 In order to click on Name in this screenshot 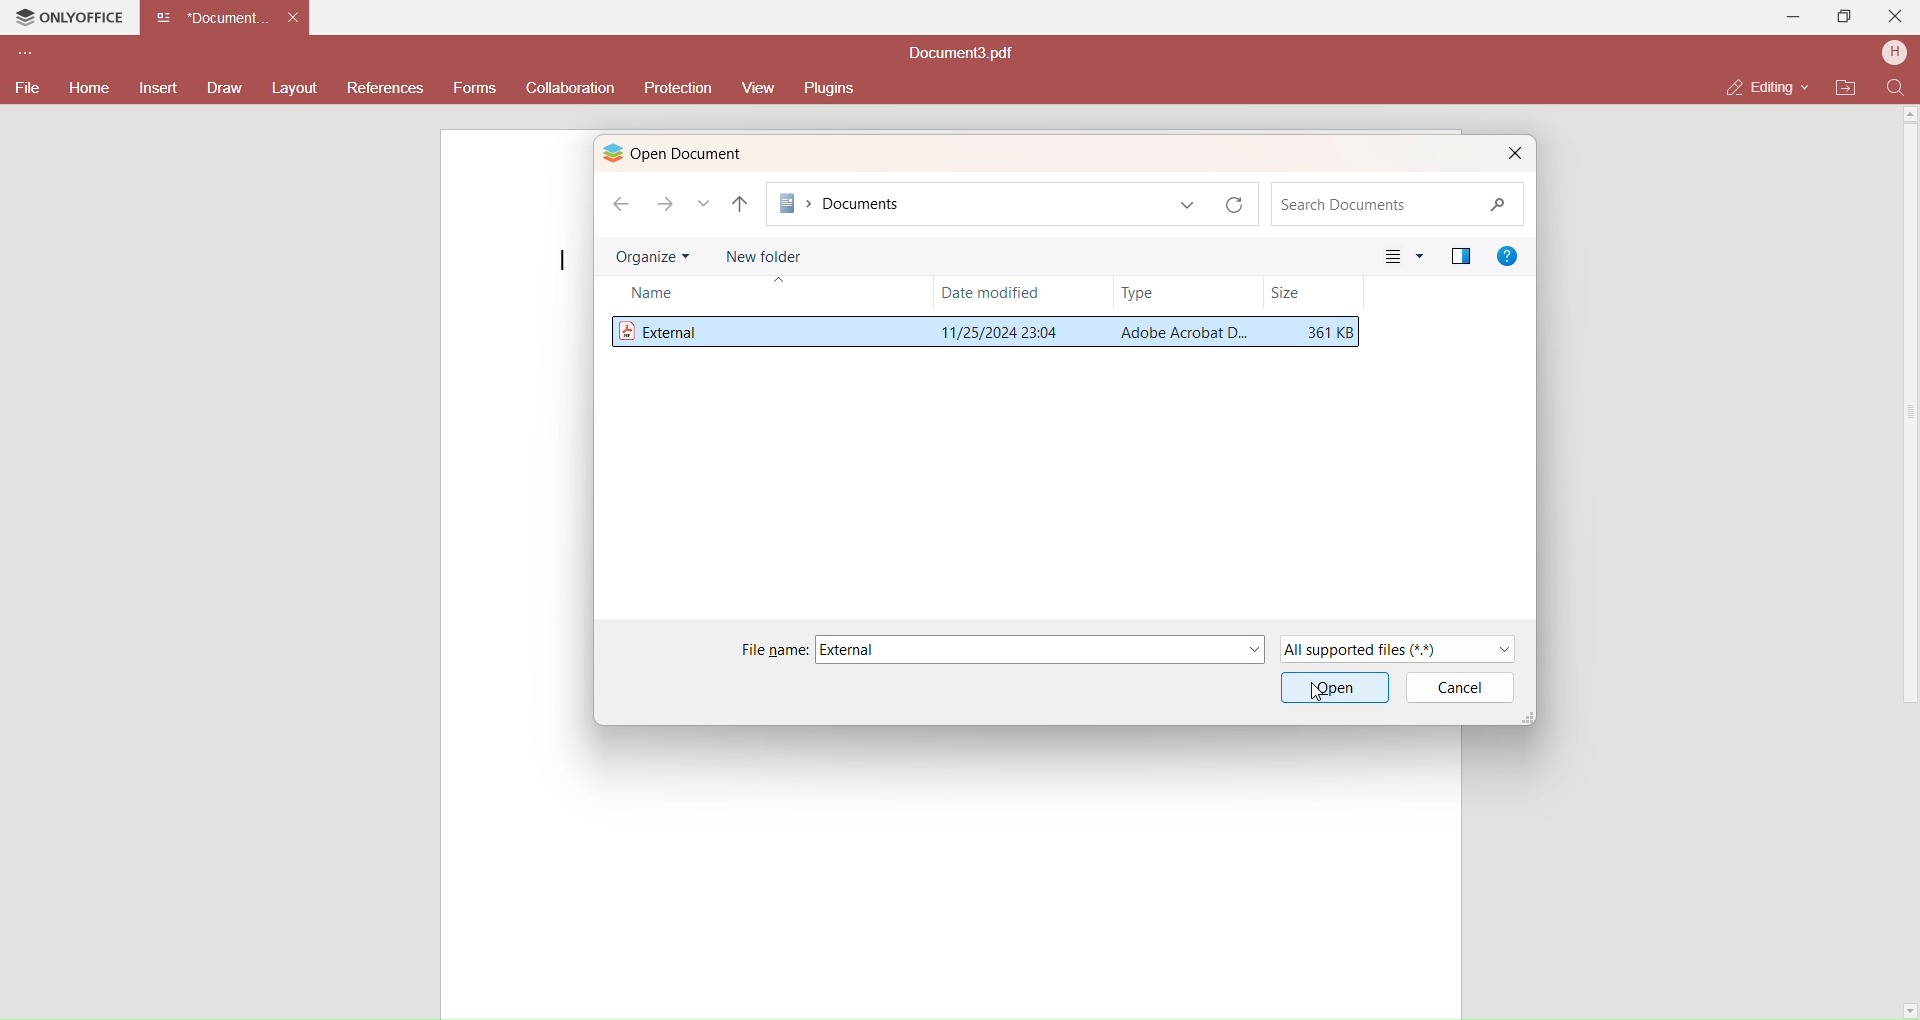, I will do `click(659, 295)`.